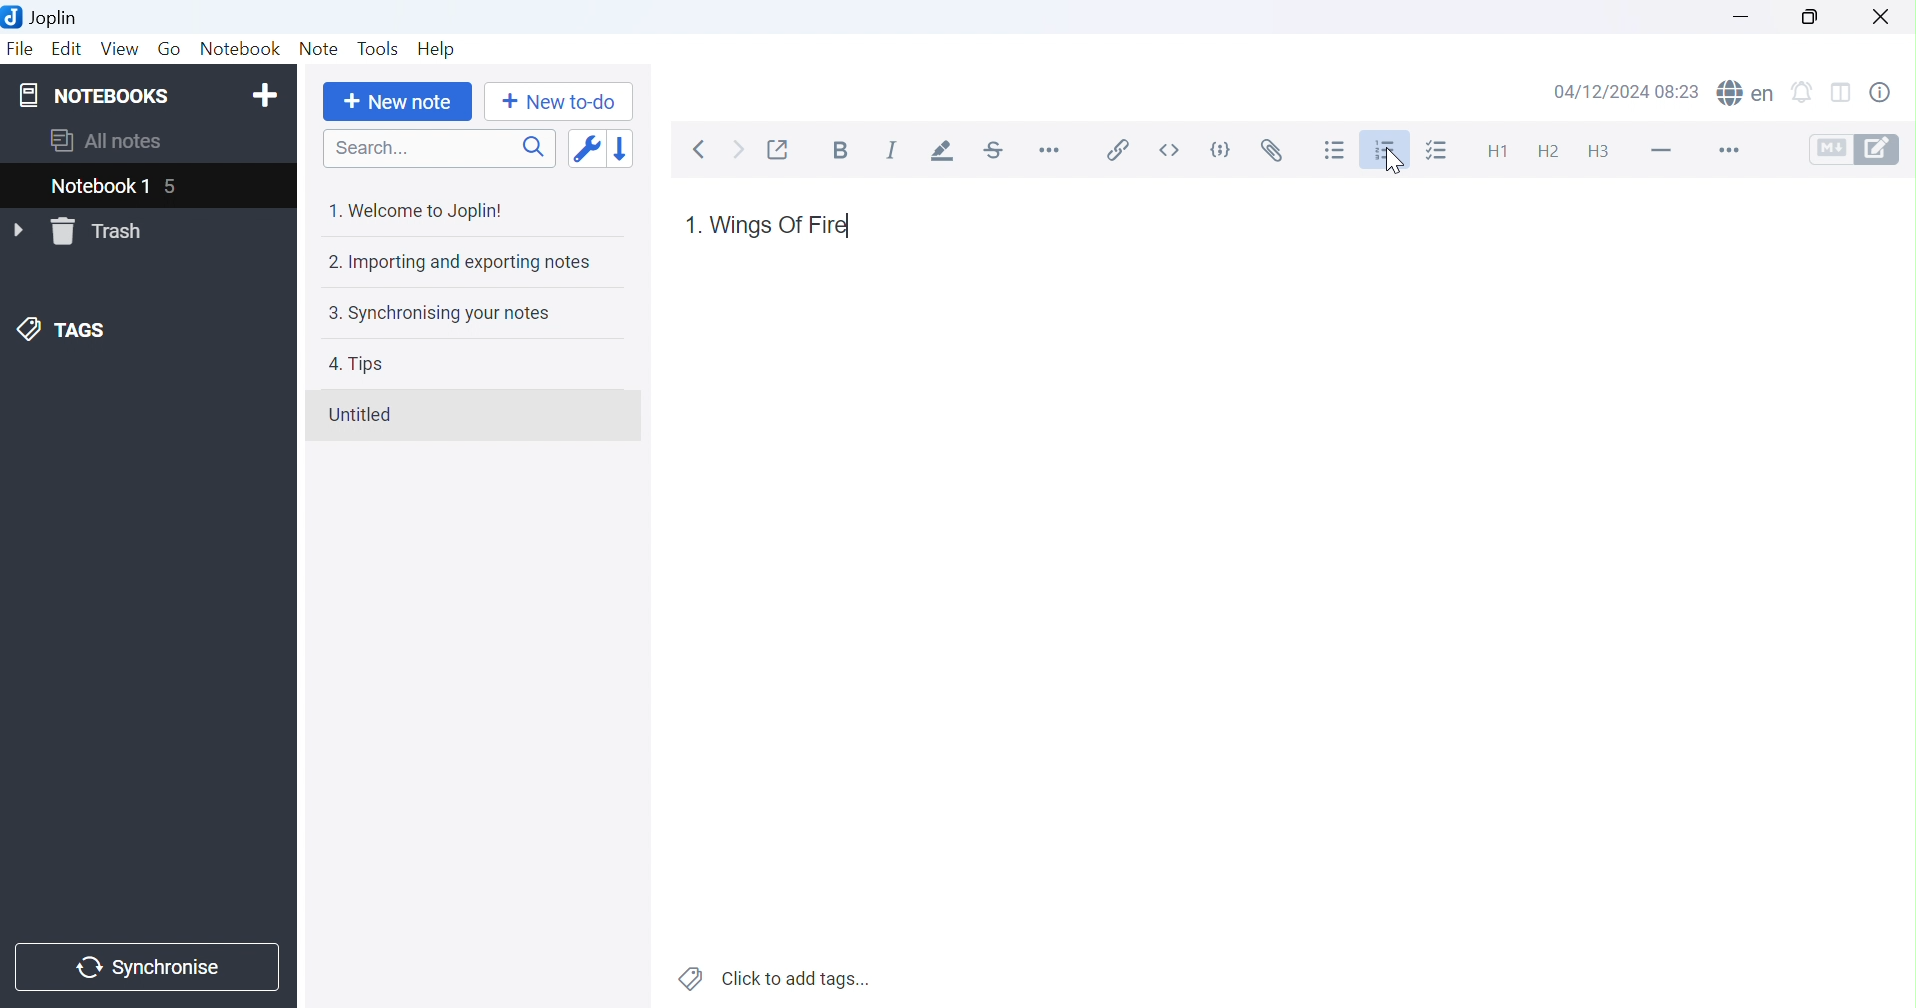 The image size is (1916, 1008). What do you see at coordinates (1889, 91) in the screenshot?
I see `Note properties` at bounding box center [1889, 91].